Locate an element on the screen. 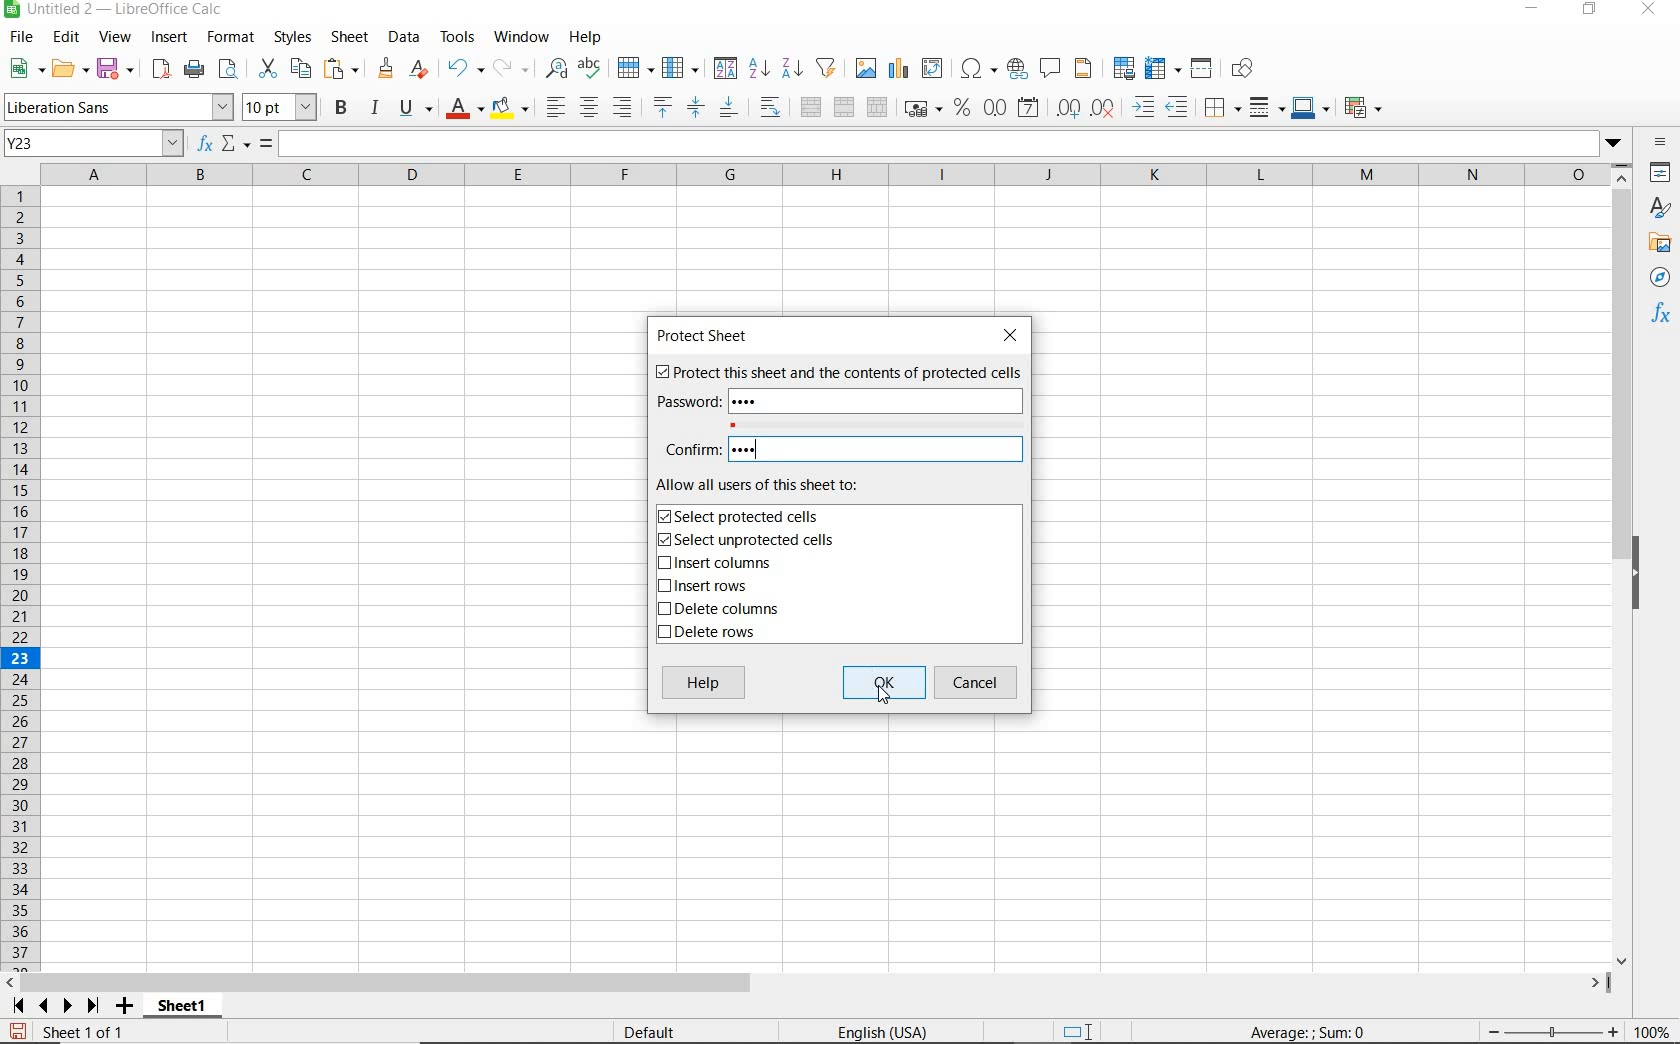 This screenshot has width=1680, height=1044. CLONE FORMATTING is located at coordinates (387, 69).